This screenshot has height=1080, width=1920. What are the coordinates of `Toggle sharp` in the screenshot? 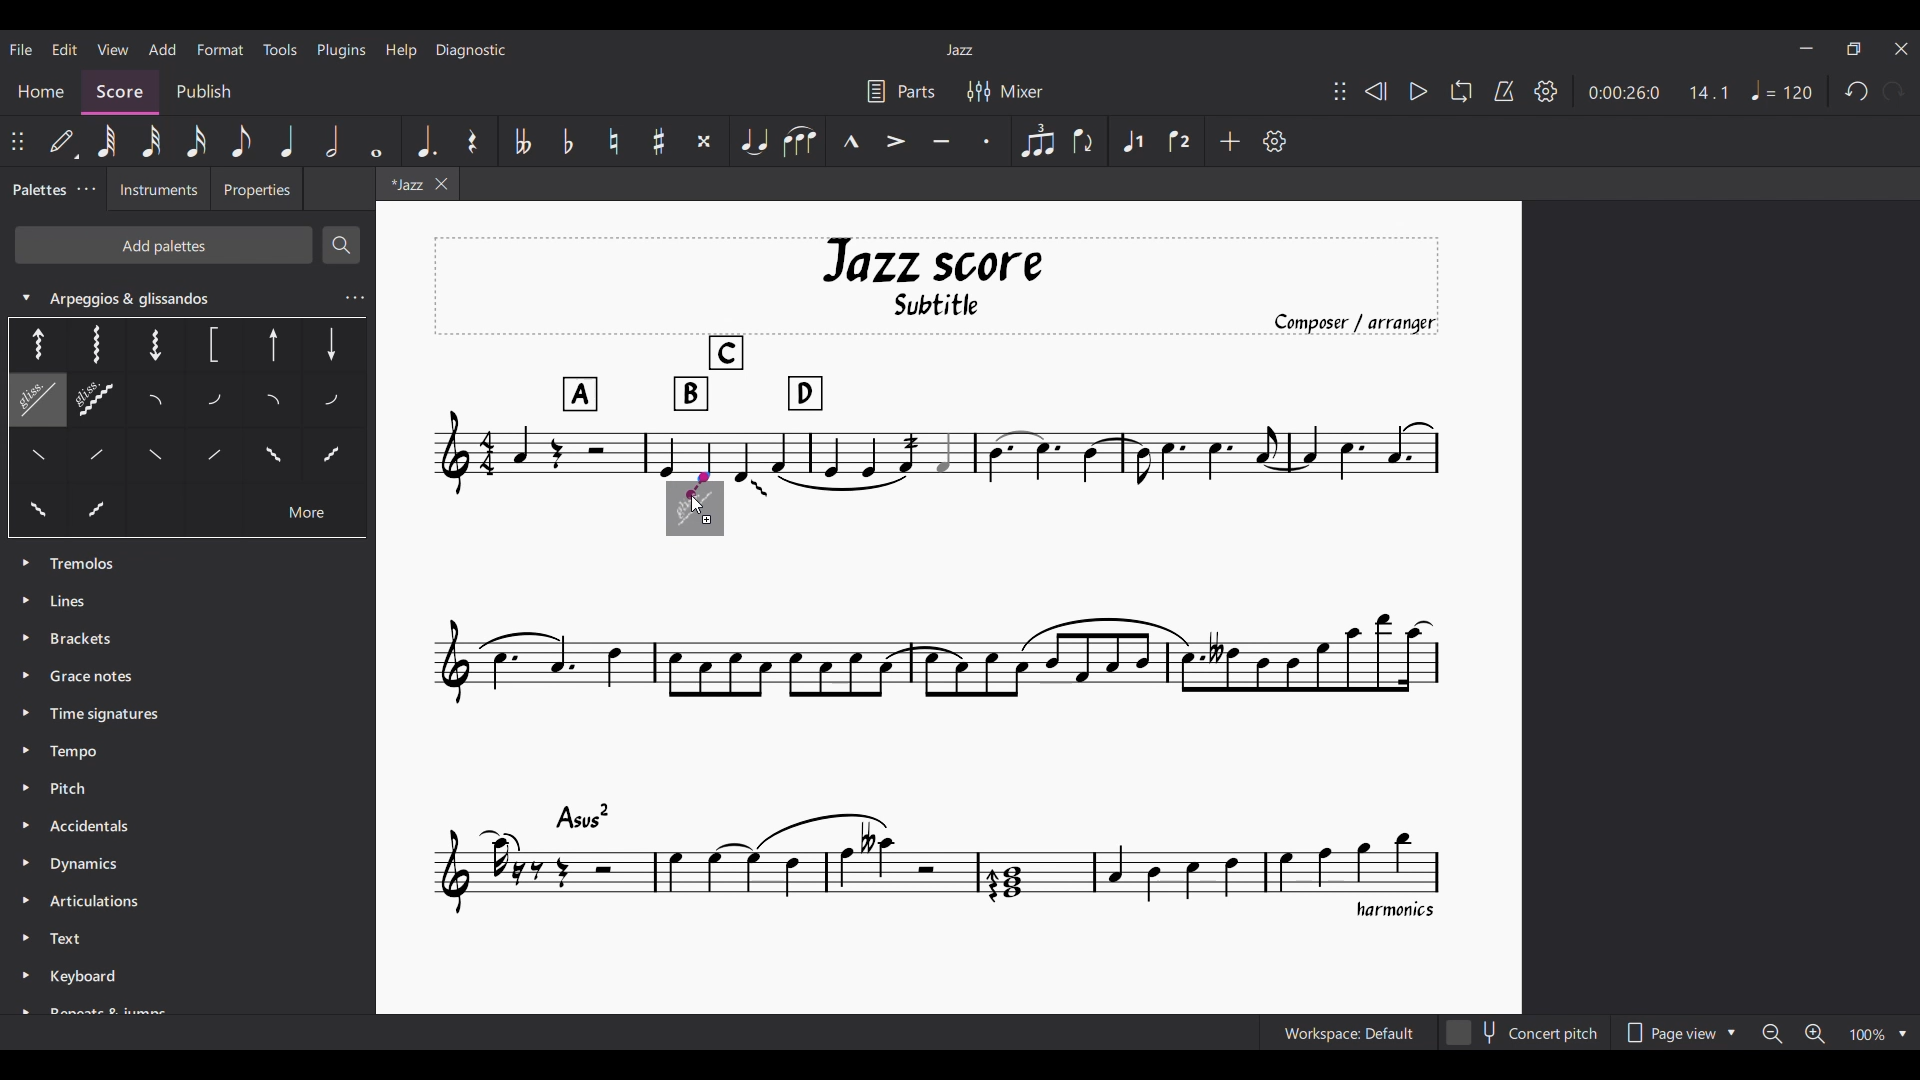 It's located at (659, 141).